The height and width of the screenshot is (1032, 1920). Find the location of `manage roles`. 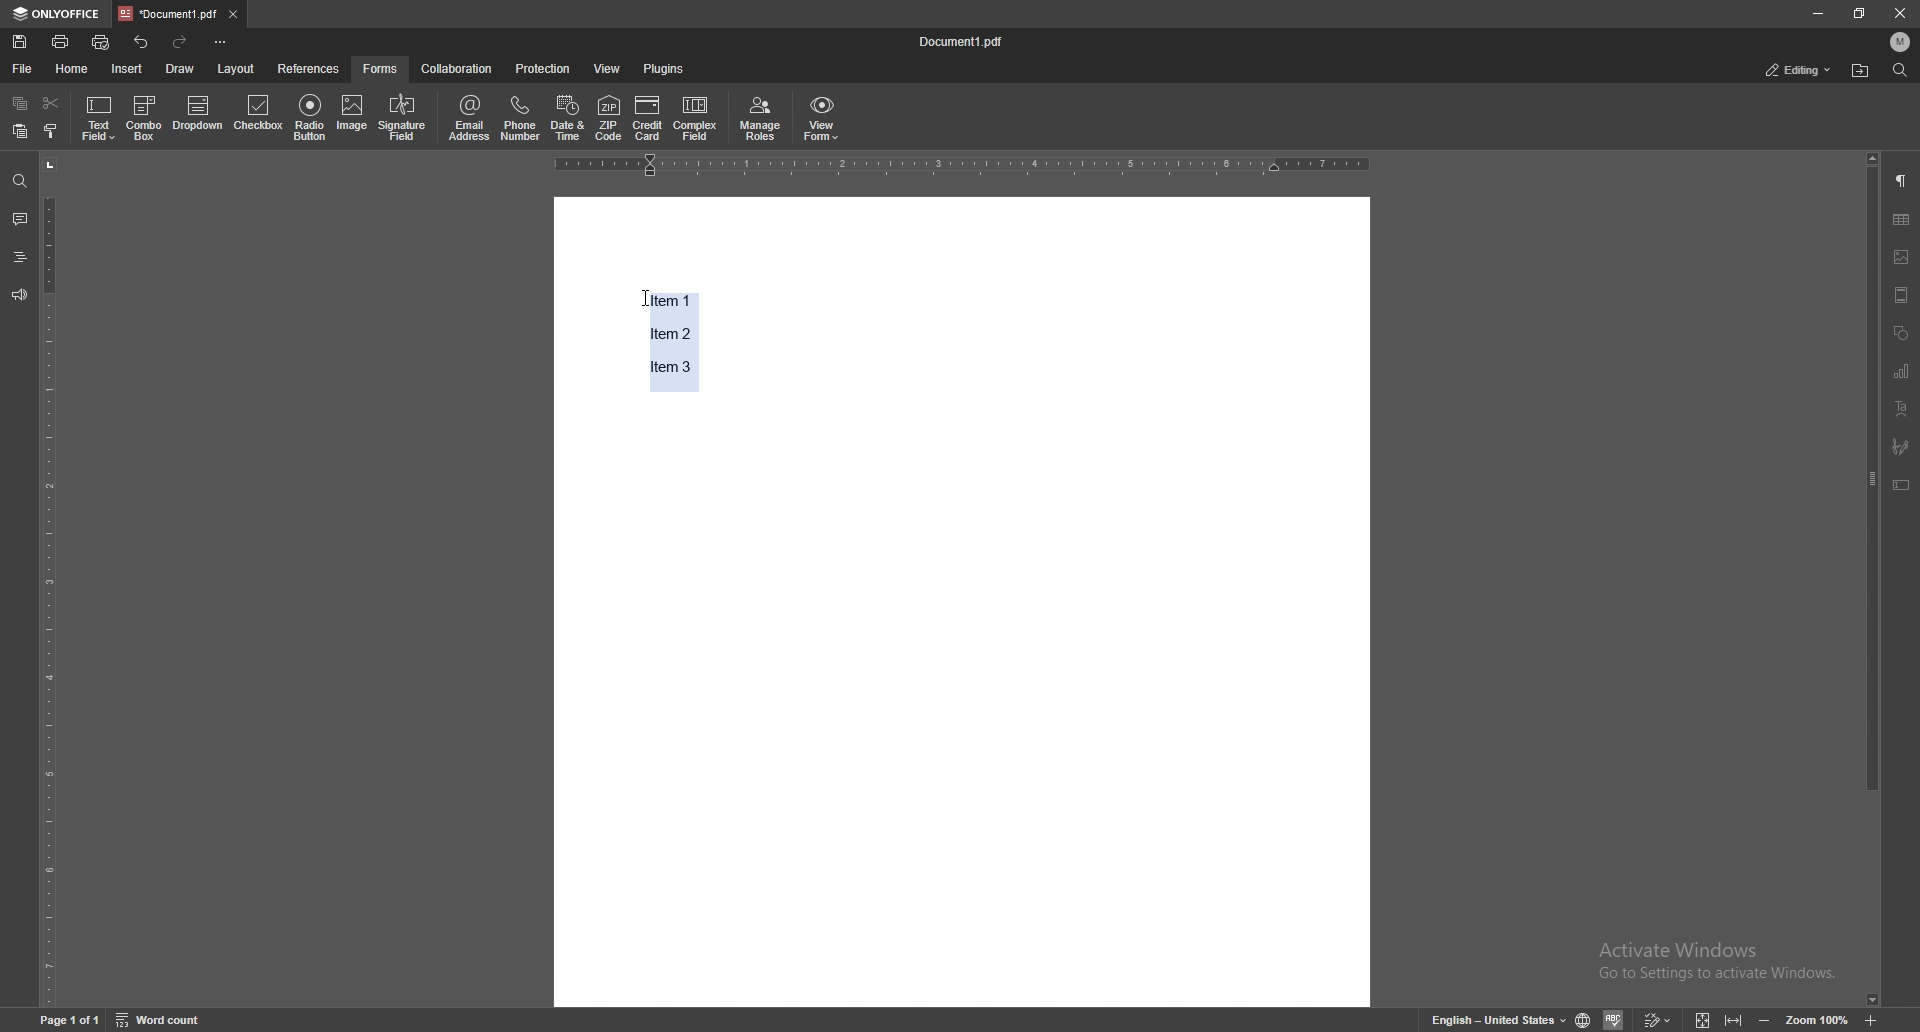

manage roles is located at coordinates (761, 119).